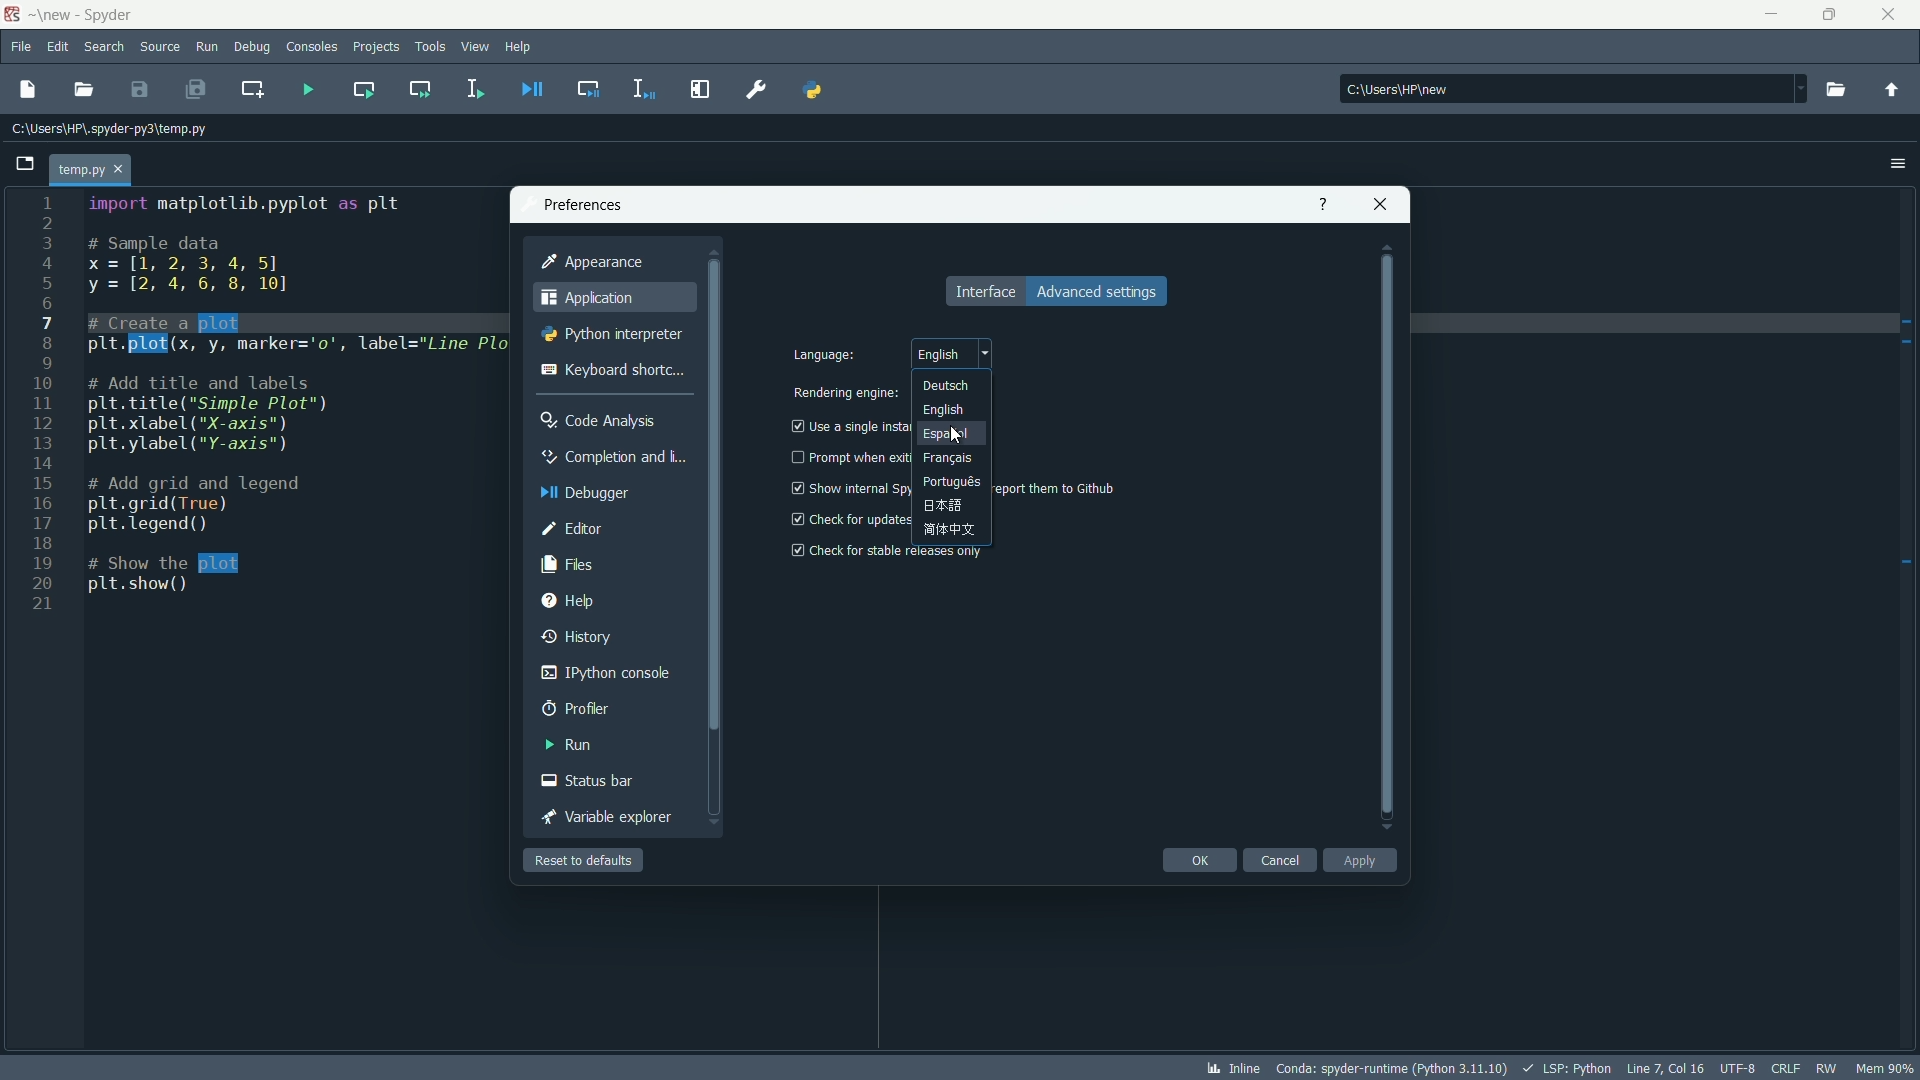 Image resolution: width=1920 pixels, height=1080 pixels. I want to click on ipython console, so click(607, 672).